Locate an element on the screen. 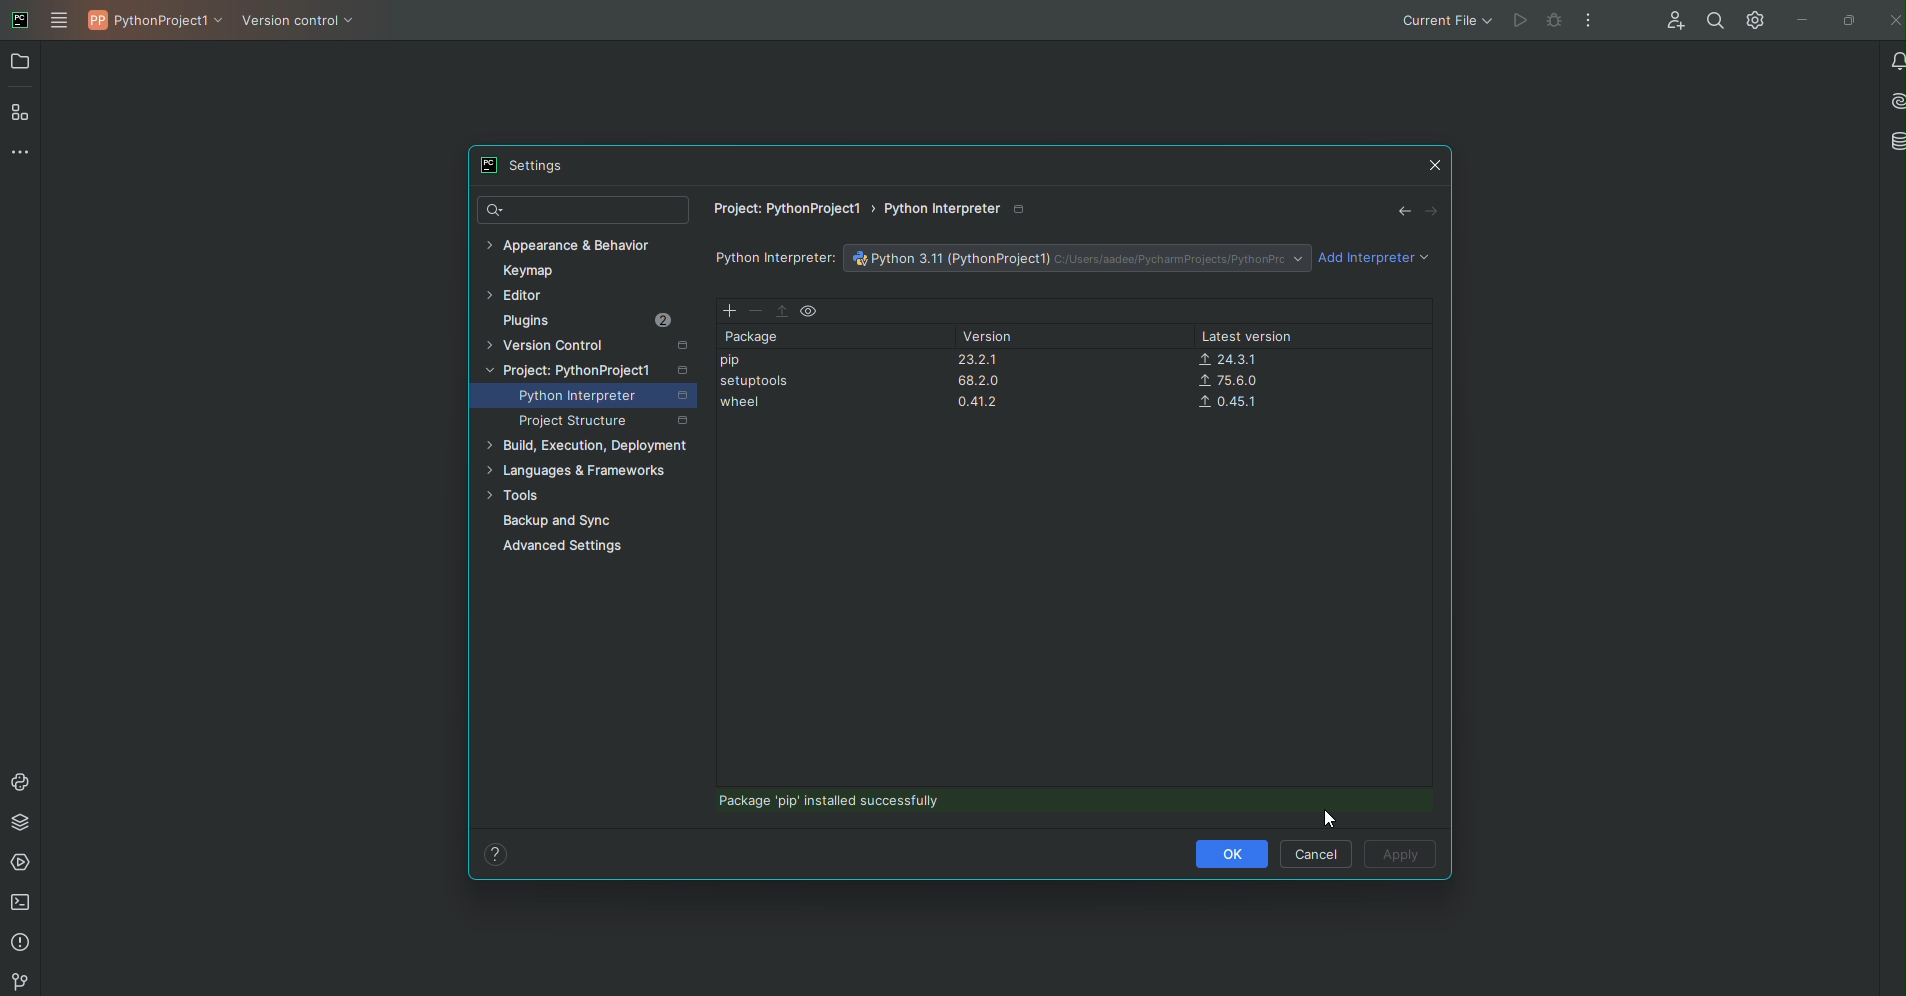 This screenshot has width=1906, height=996. OK is located at coordinates (1229, 853).